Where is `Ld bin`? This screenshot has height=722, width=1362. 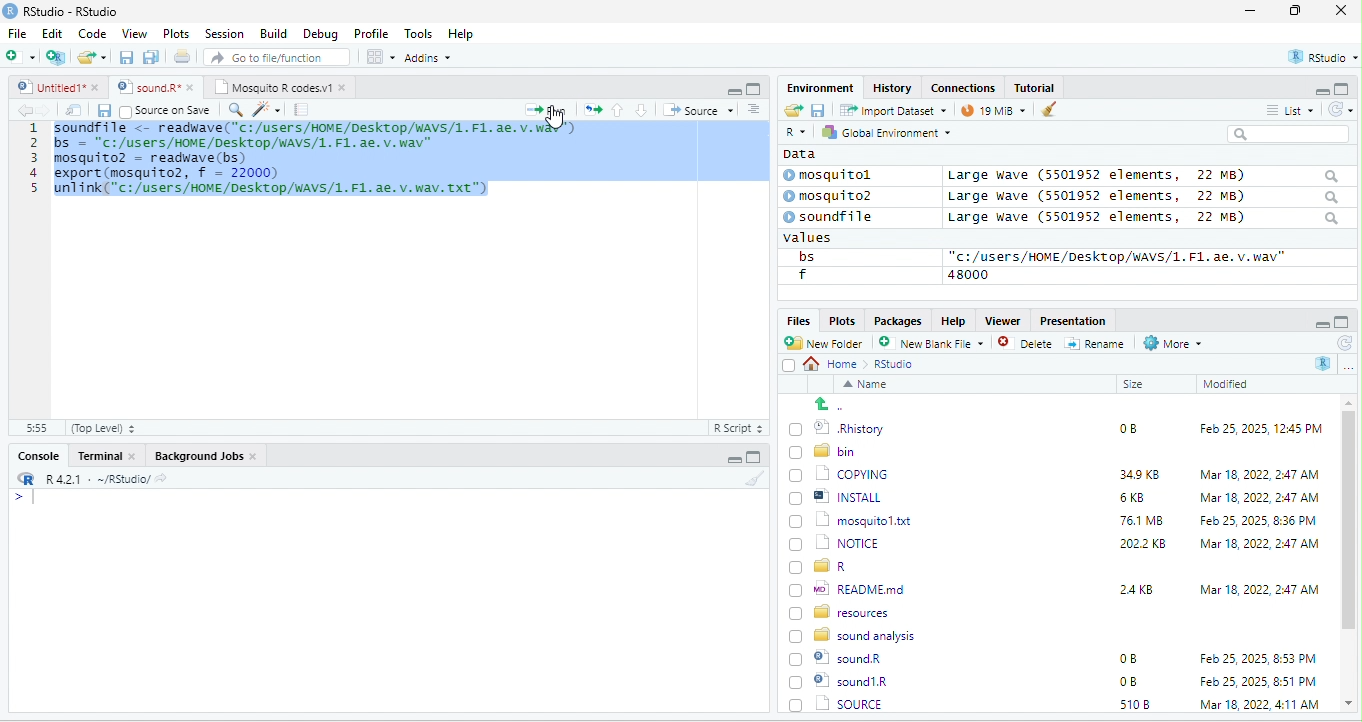 Ld bin is located at coordinates (825, 450).